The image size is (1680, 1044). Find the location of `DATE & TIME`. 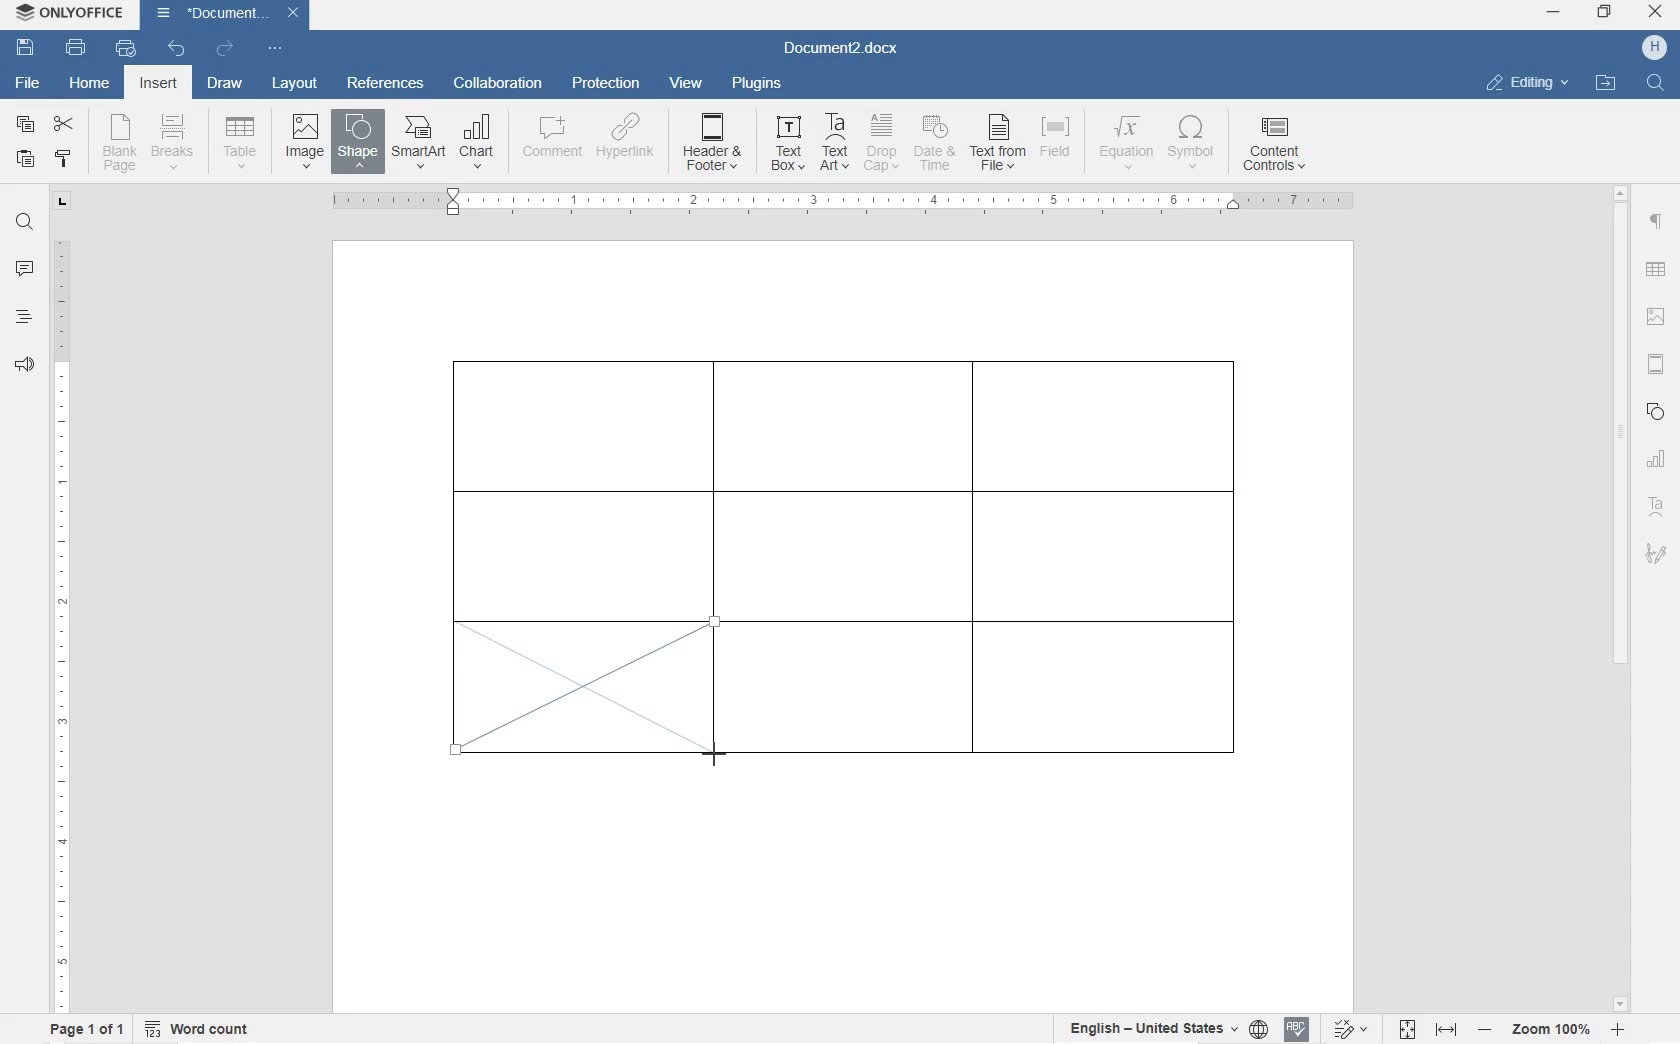

DATE & TIME is located at coordinates (938, 145).